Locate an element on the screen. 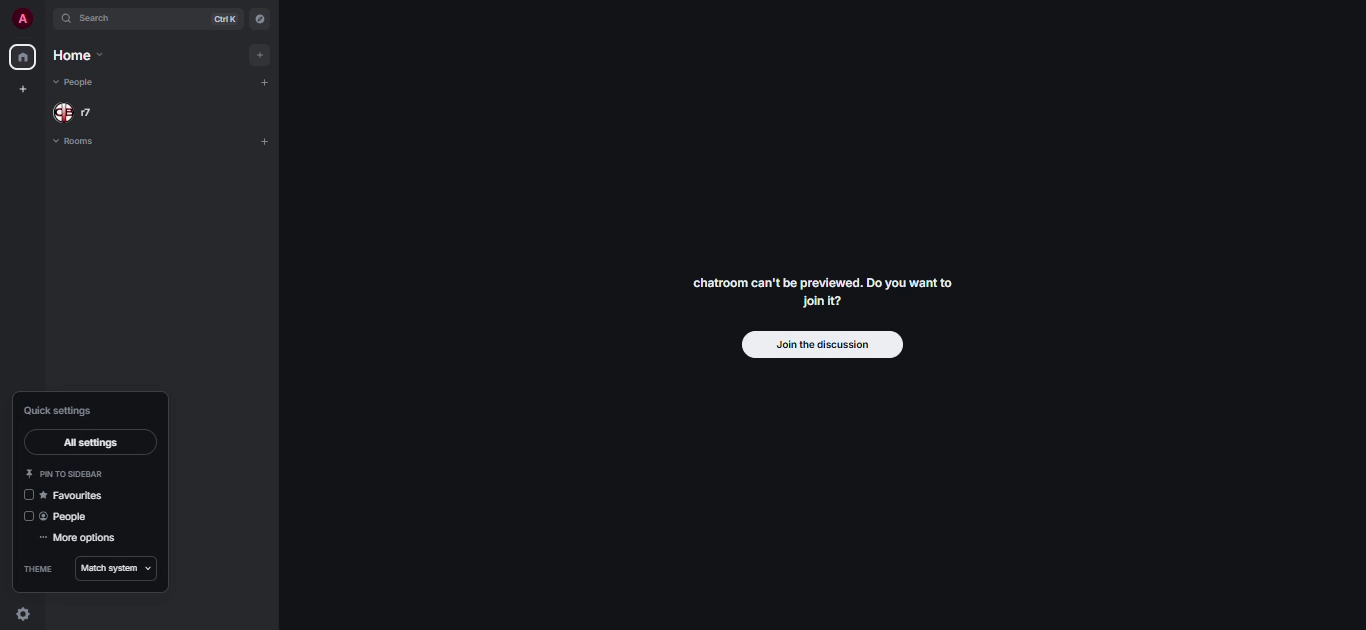  match system is located at coordinates (125, 568).